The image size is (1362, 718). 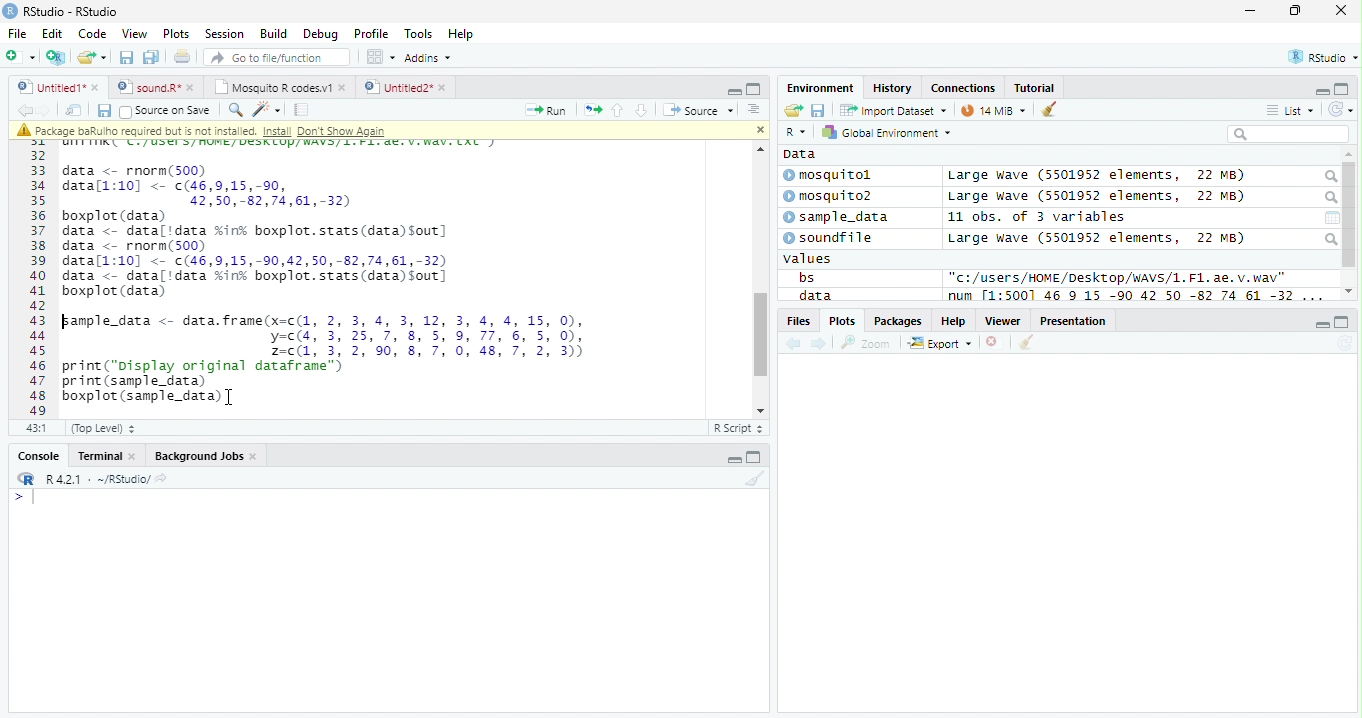 What do you see at coordinates (151, 58) in the screenshot?
I see `Save all the open documents` at bounding box center [151, 58].